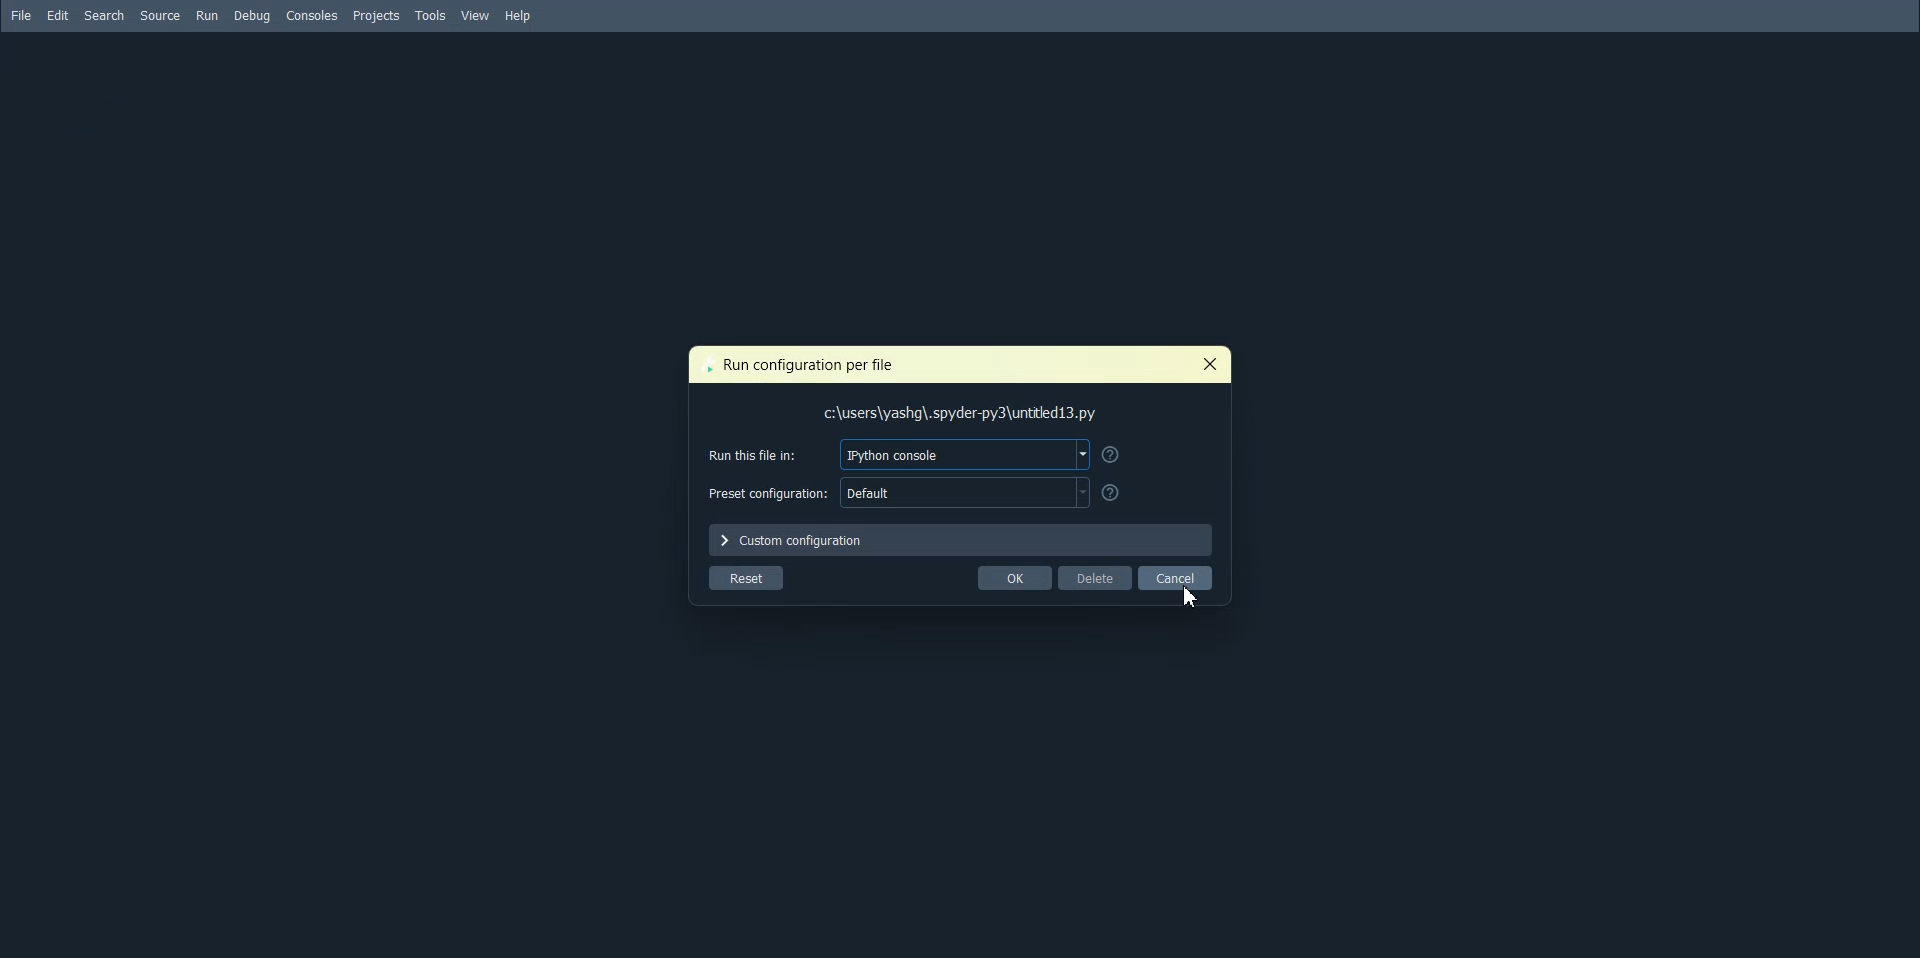 The height and width of the screenshot is (958, 1920). I want to click on OK, so click(1016, 577).